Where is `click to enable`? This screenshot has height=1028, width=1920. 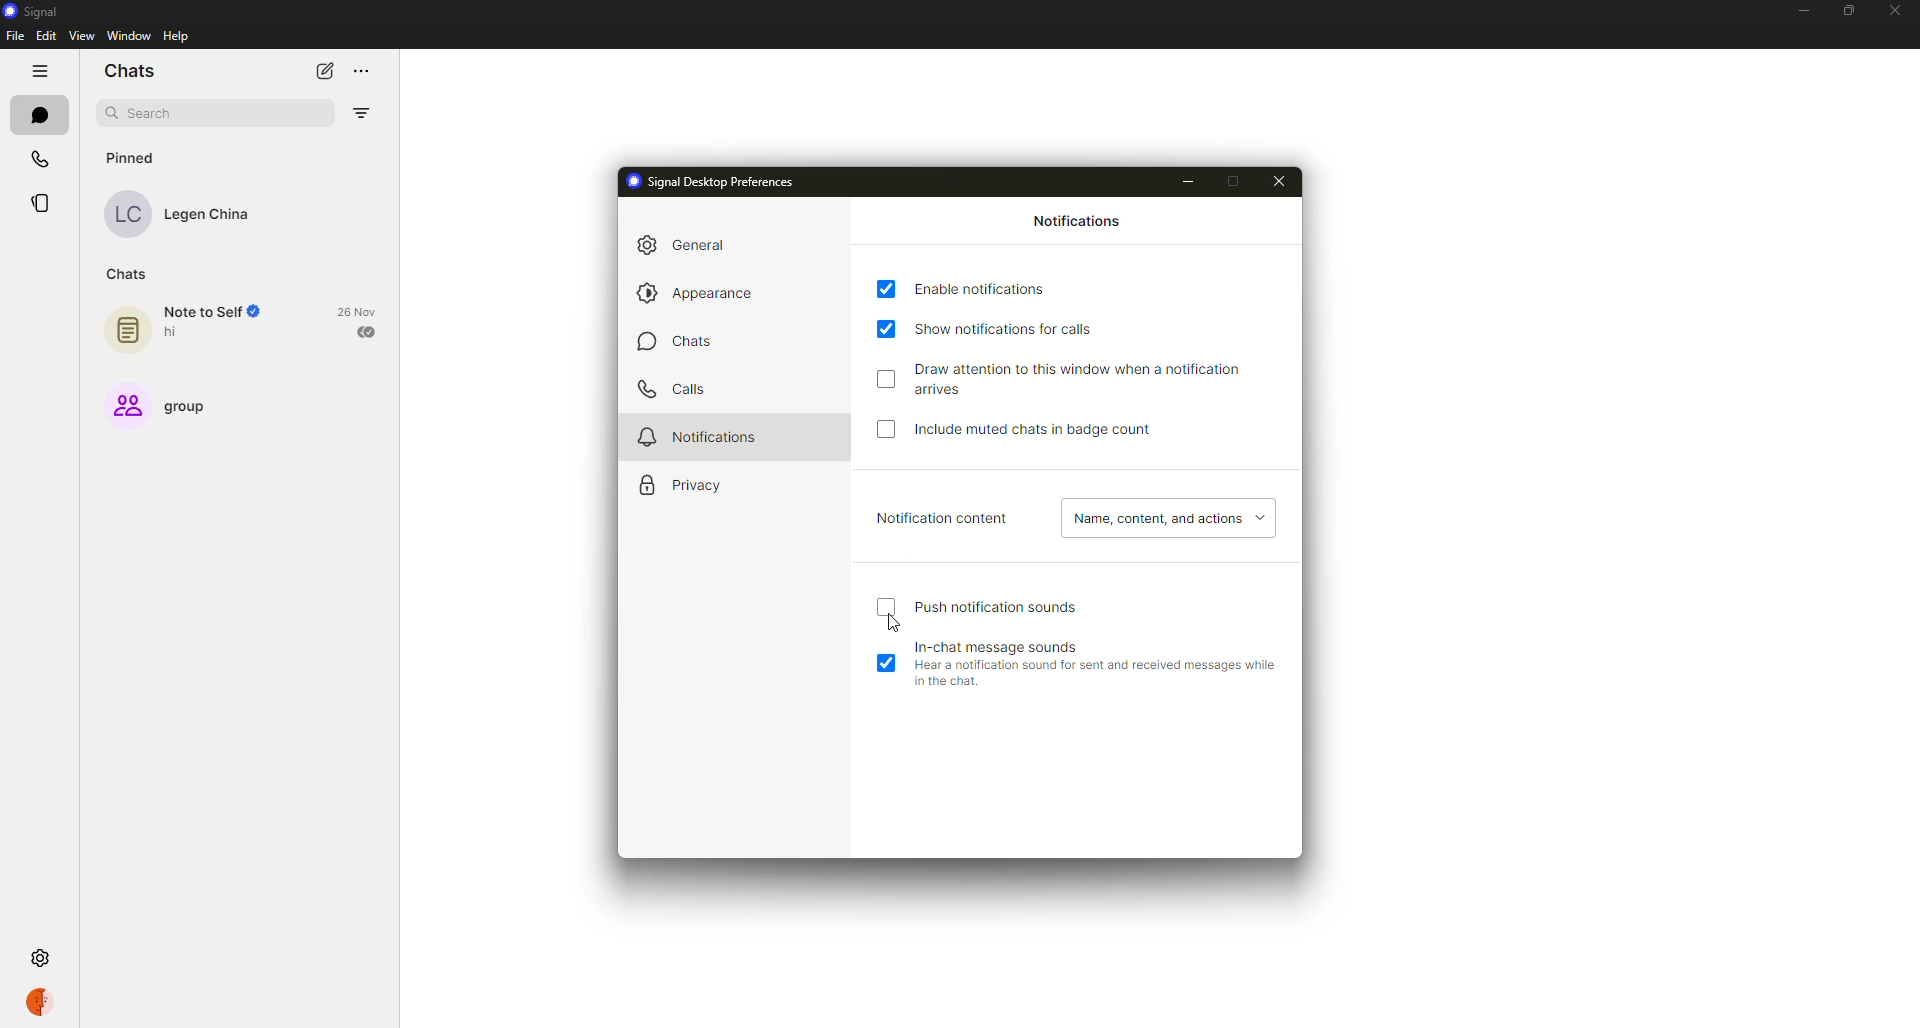 click to enable is located at coordinates (881, 428).